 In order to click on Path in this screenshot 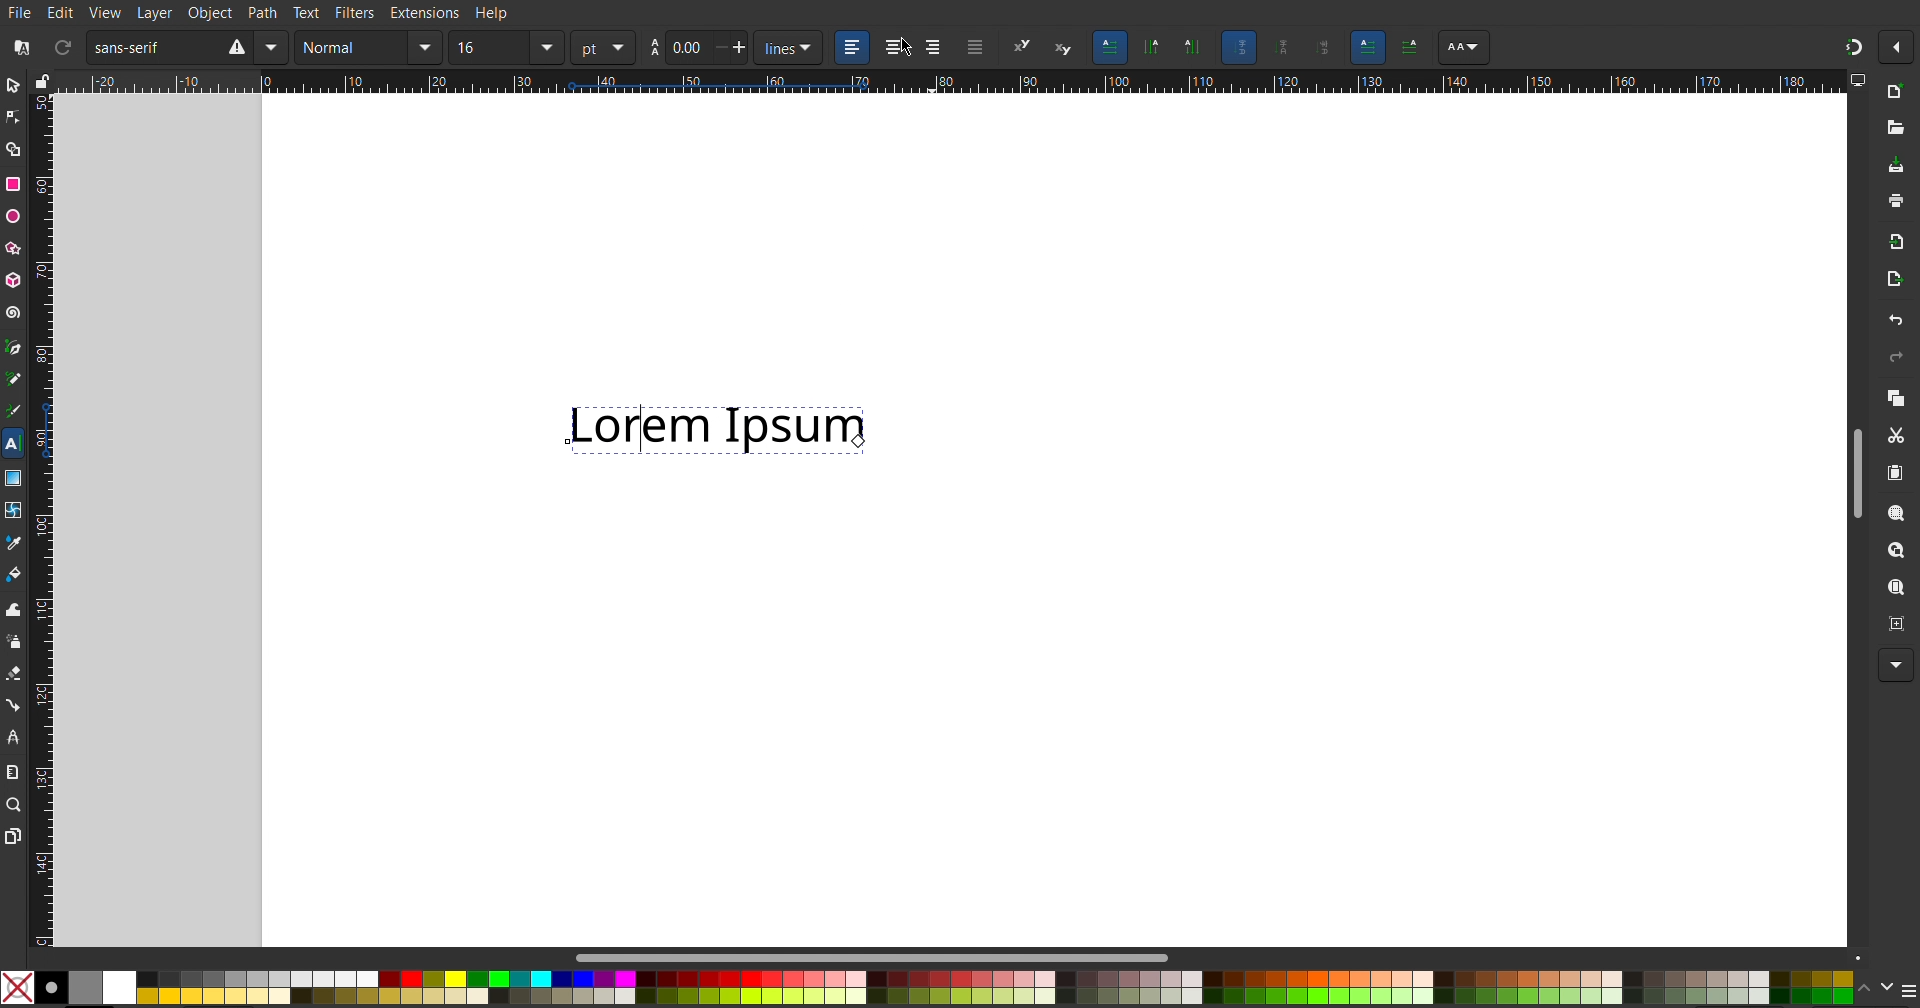, I will do `click(262, 14)`.